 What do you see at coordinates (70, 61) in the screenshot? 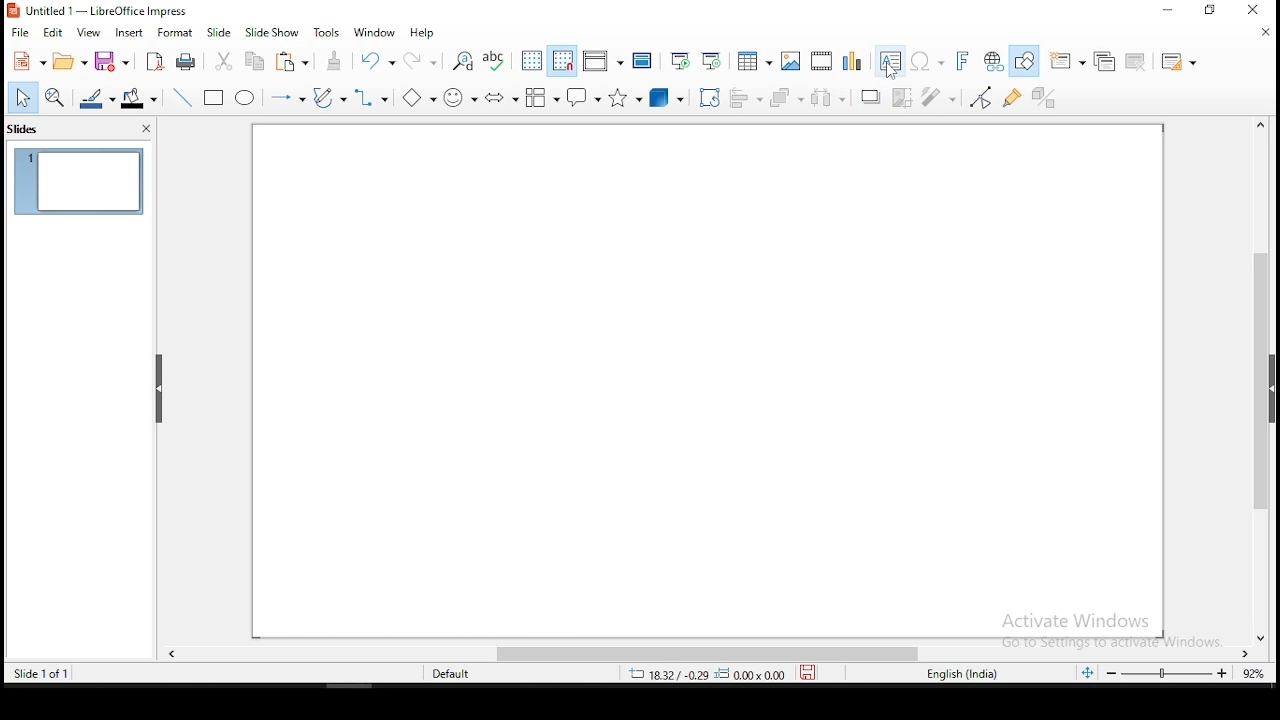
I see `open` at bounding box center [70, 61].